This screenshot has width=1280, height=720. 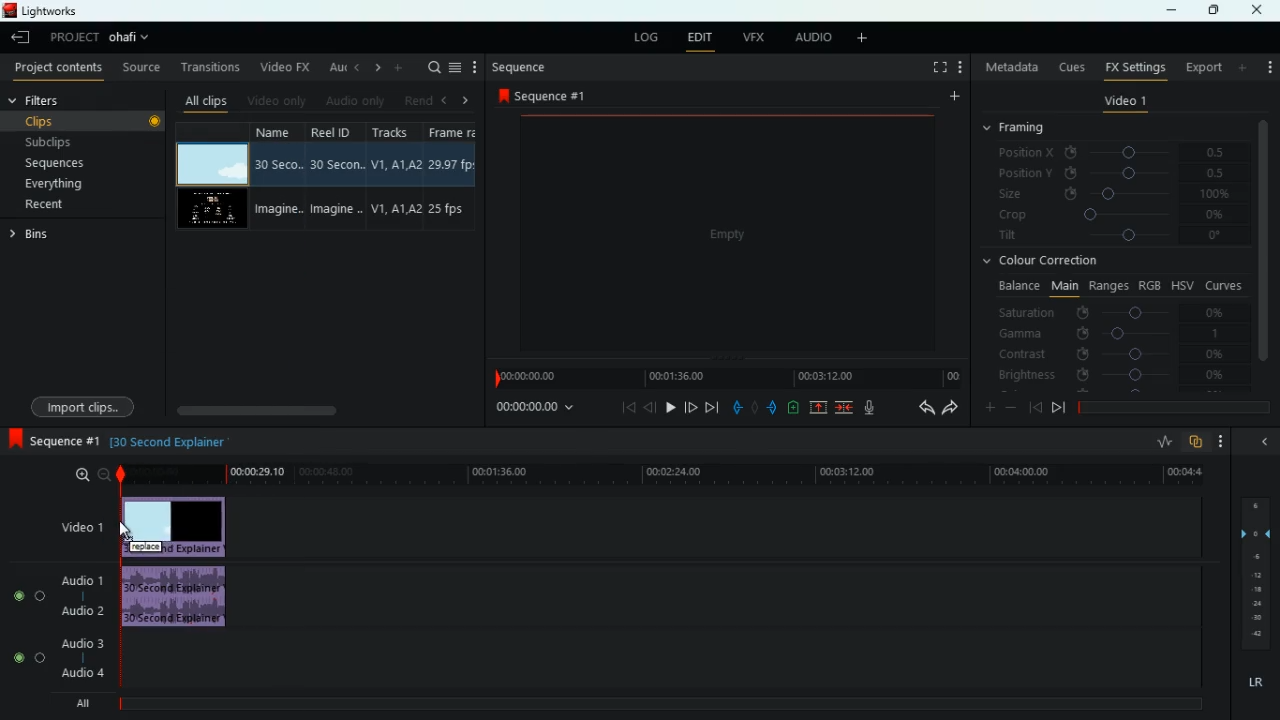 I want to click on end, so click(x=714, y=407).